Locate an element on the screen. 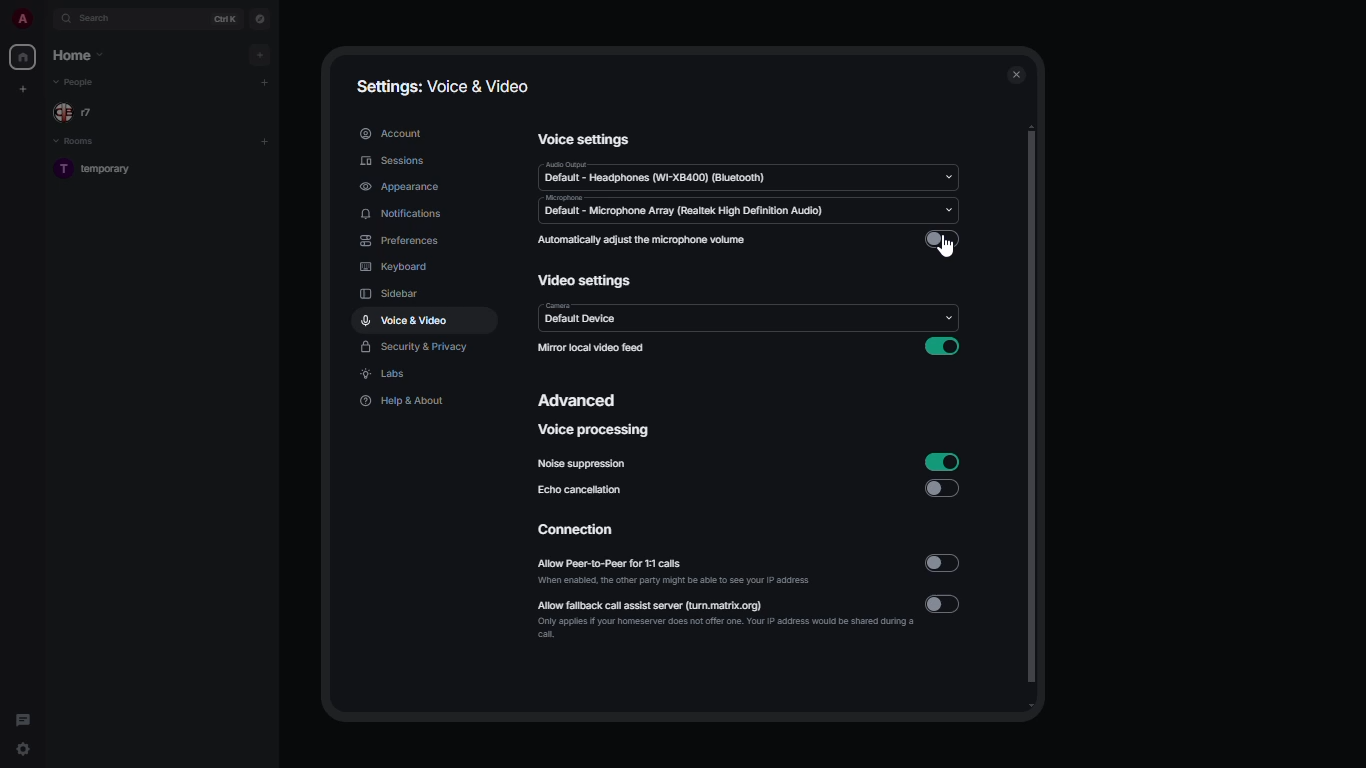  account is located at coordinates (393, 132).